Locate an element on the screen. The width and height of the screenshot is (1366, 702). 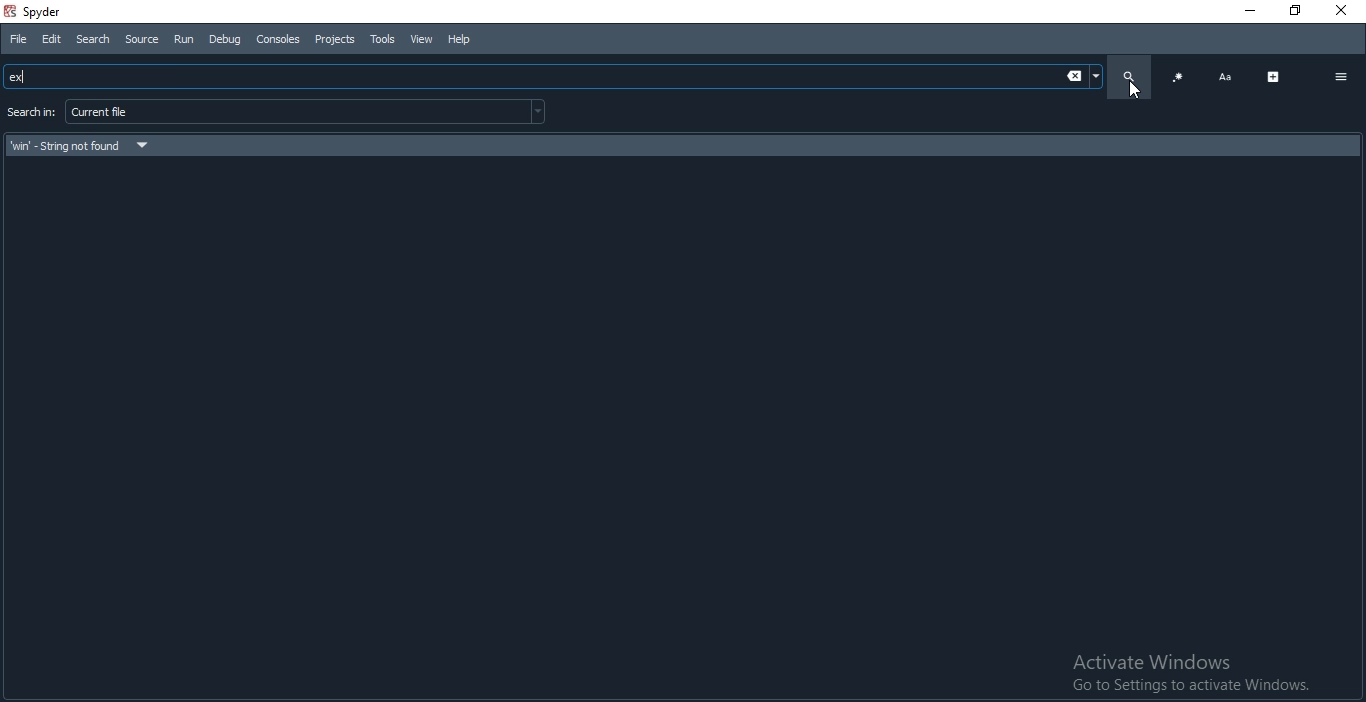
ex is located at coordinates (18, 74).